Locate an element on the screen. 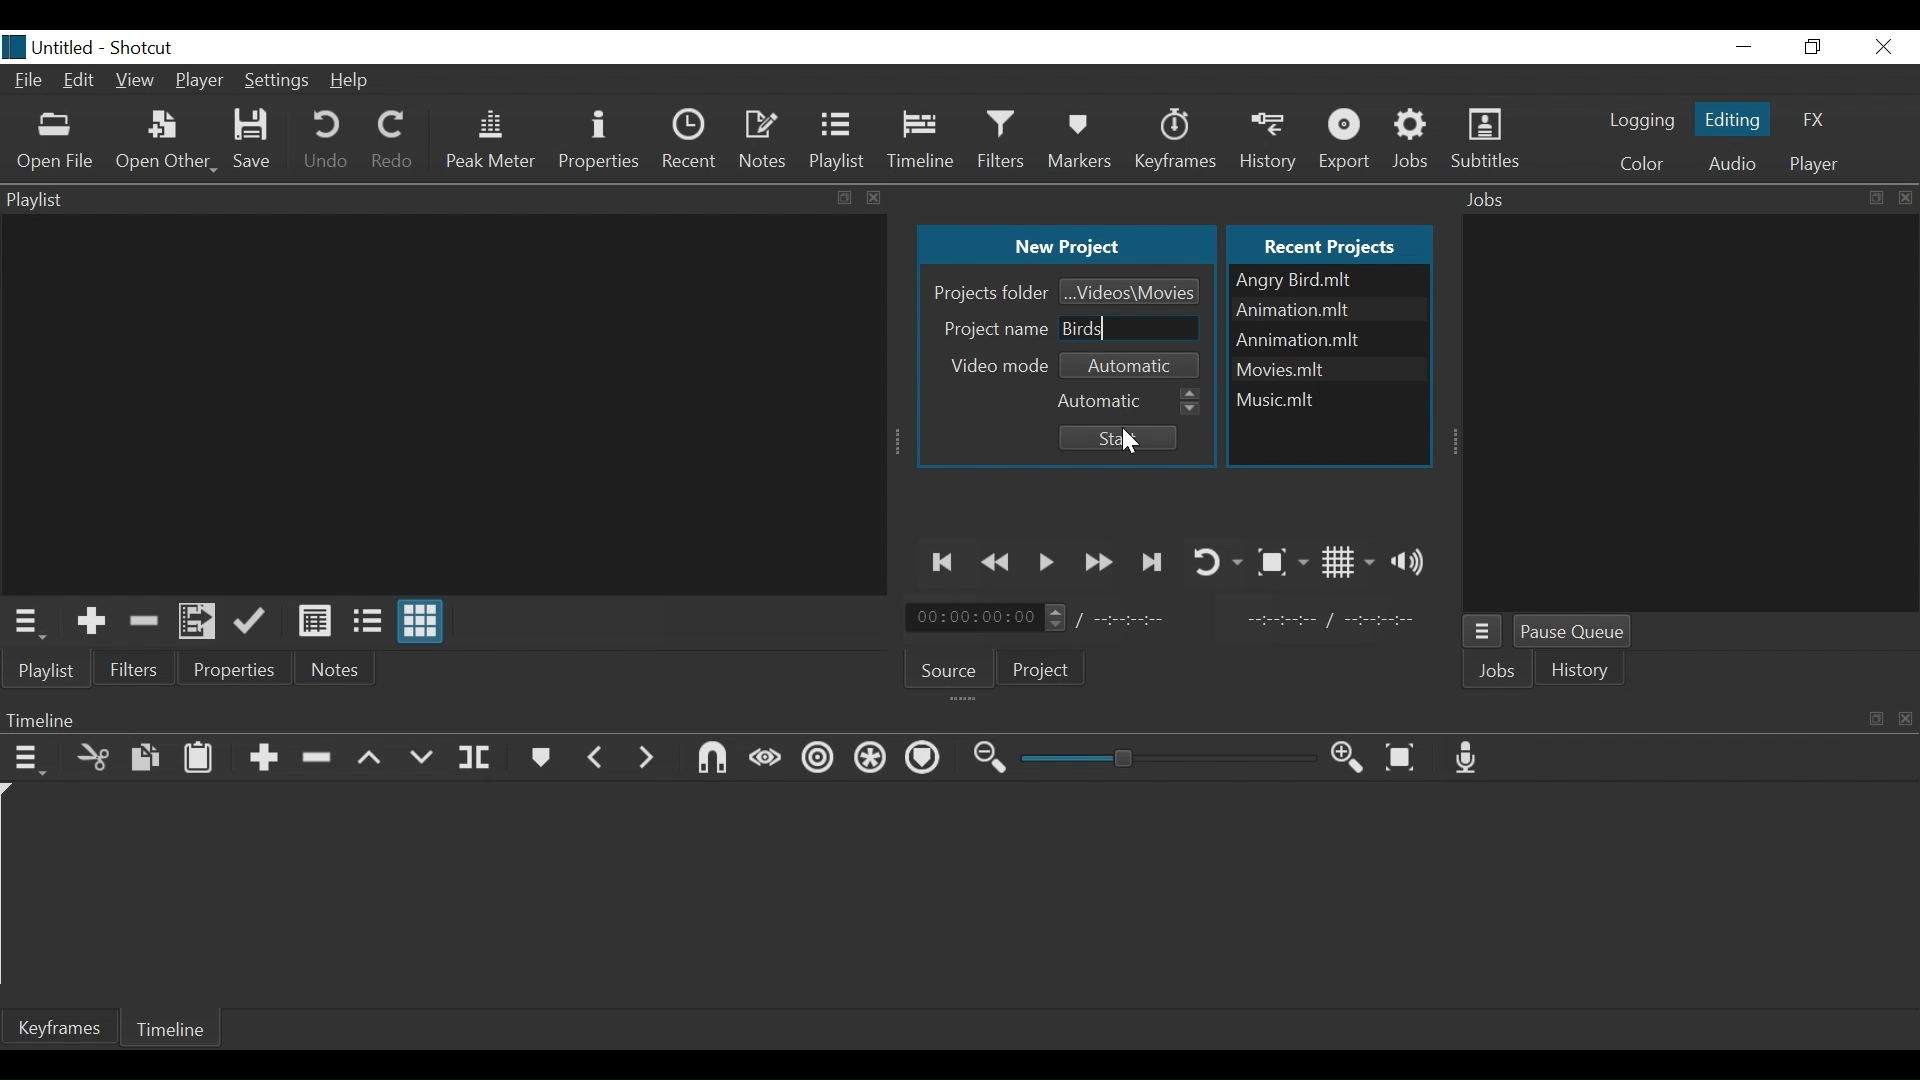 This screenshot has height=1080, width=1920. Skip to the previous point is located at coordinates (945, 562).